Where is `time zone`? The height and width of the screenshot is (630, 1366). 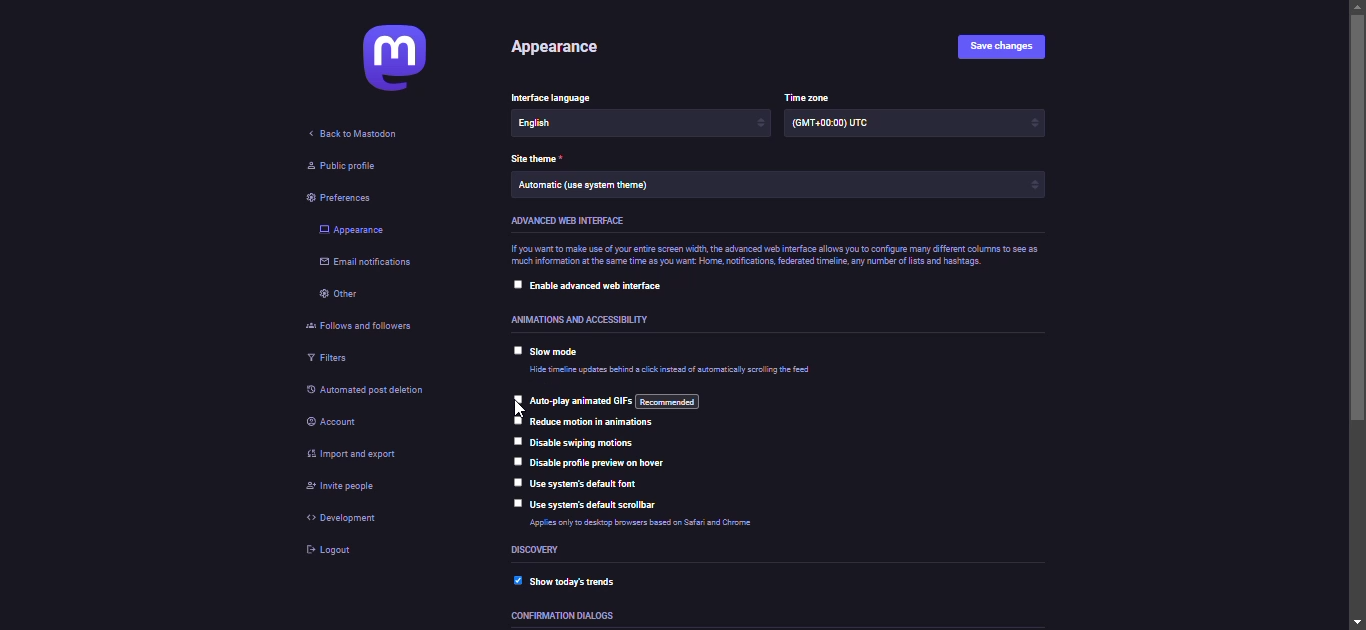
time zone is located at coordinates (808, 97).